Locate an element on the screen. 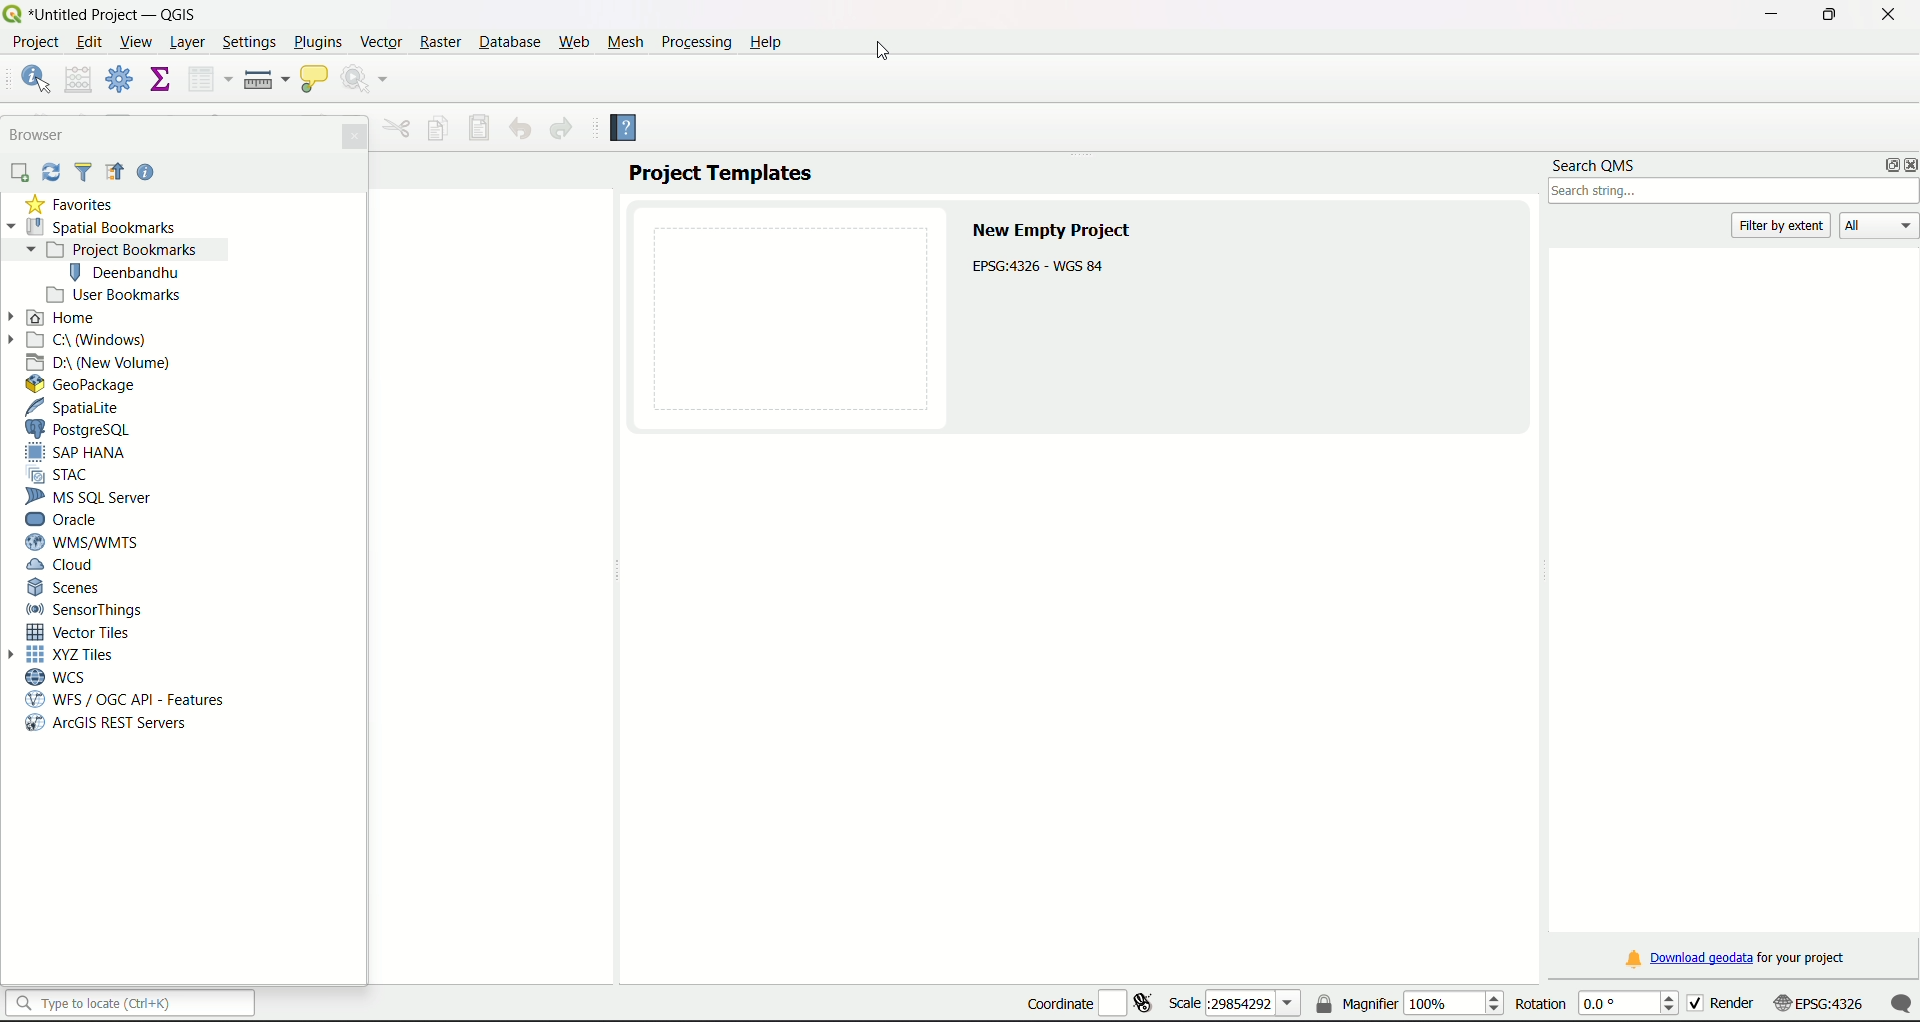 Image resolution: width=1920 pixels, height=1022 pixels. search box is located at coordinates (1735, 192).